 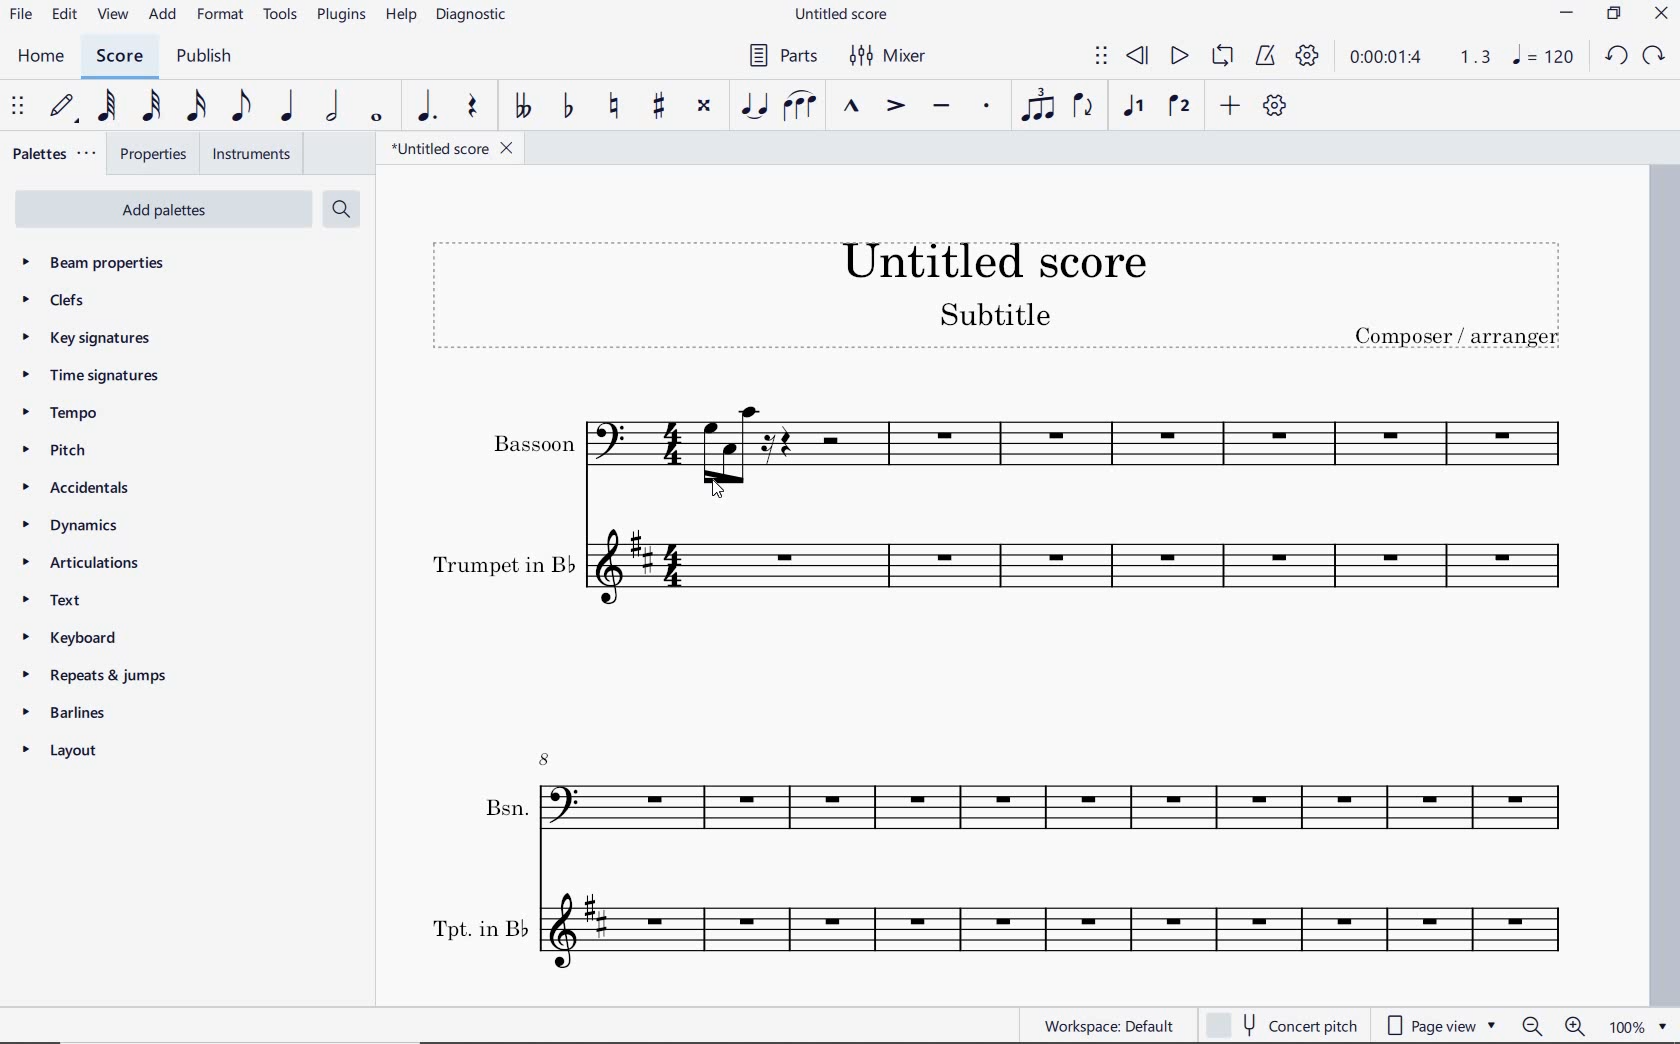 What do you see at coordinates (334, 108) in the screenshot?
I see `half note` at bounding box center [334, 108].